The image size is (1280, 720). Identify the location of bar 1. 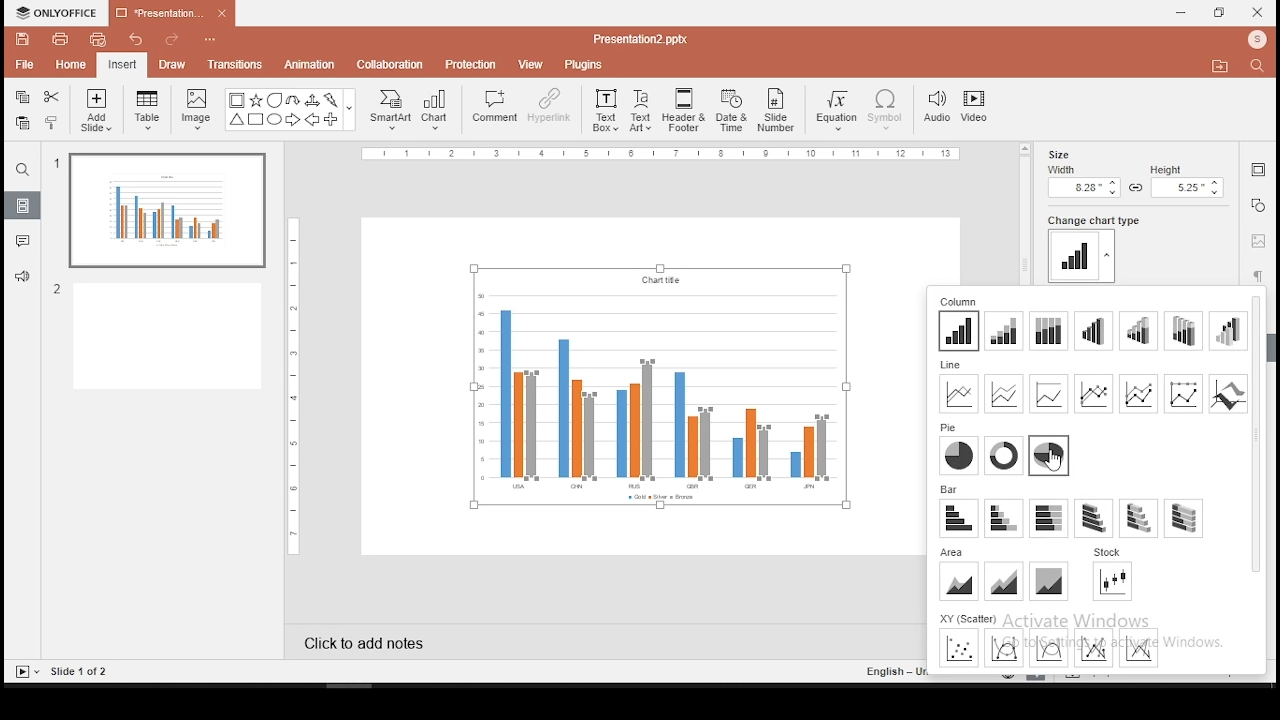
(960, 518).